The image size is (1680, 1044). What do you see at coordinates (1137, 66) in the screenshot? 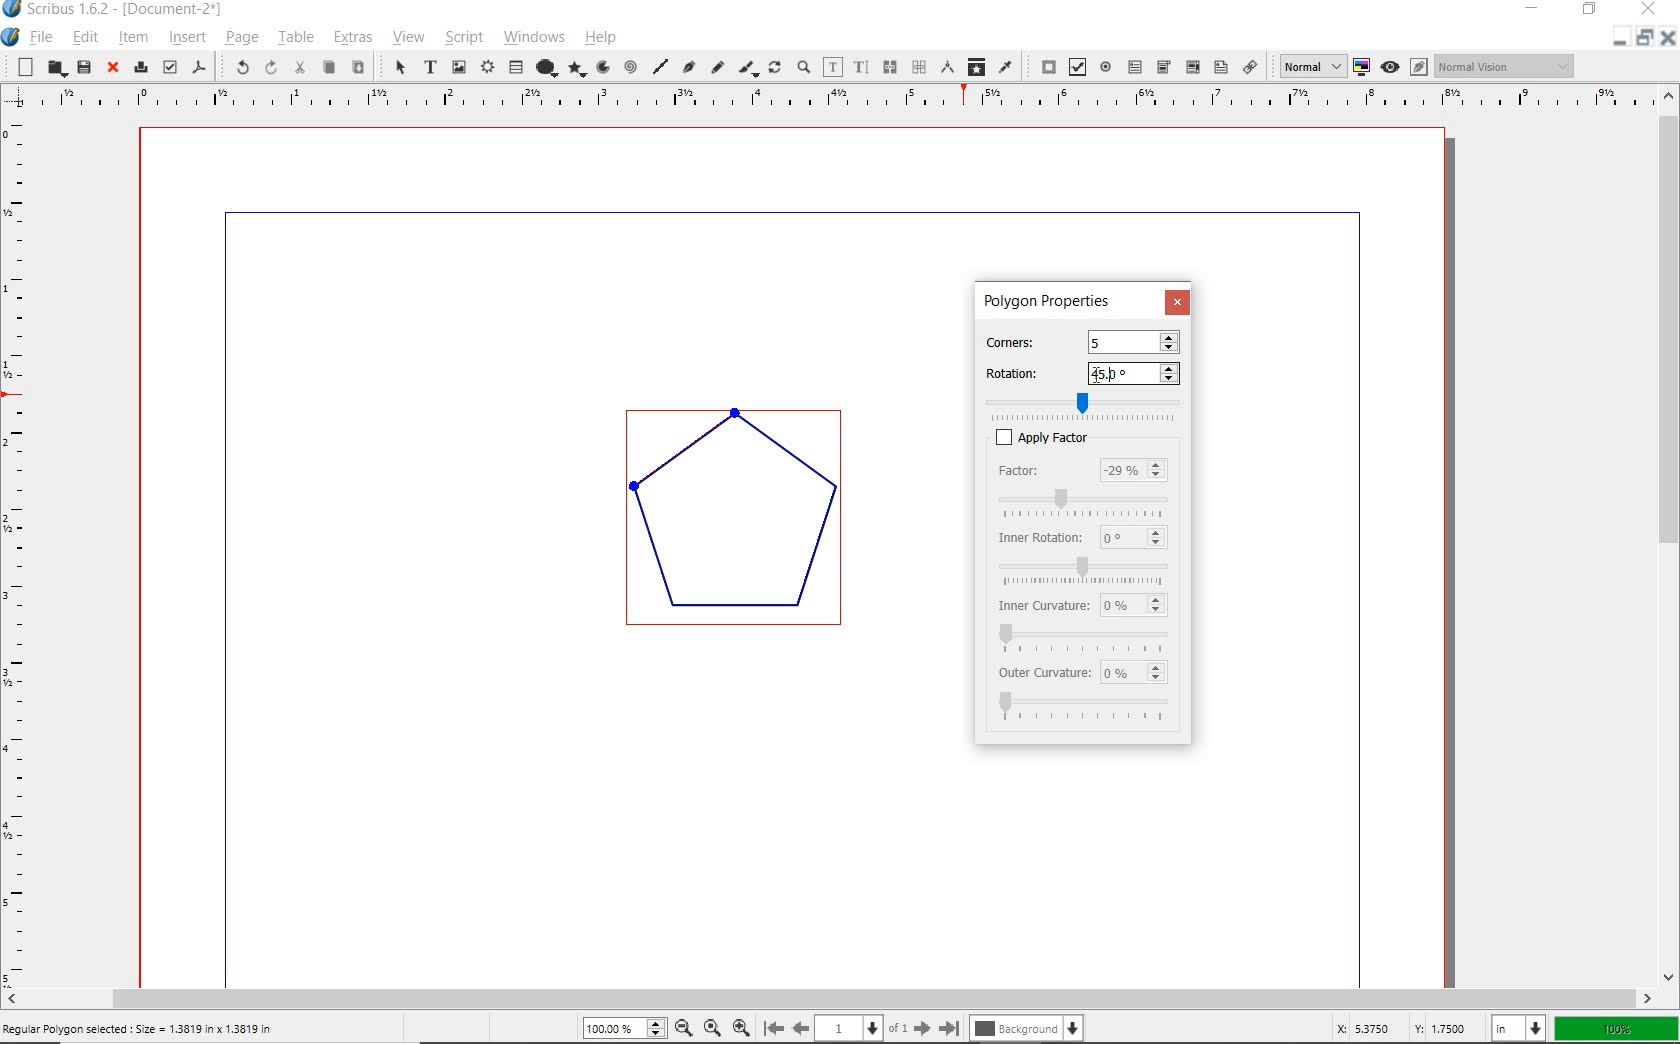
I see `pdf text field` at bounding box center [1137, 66].